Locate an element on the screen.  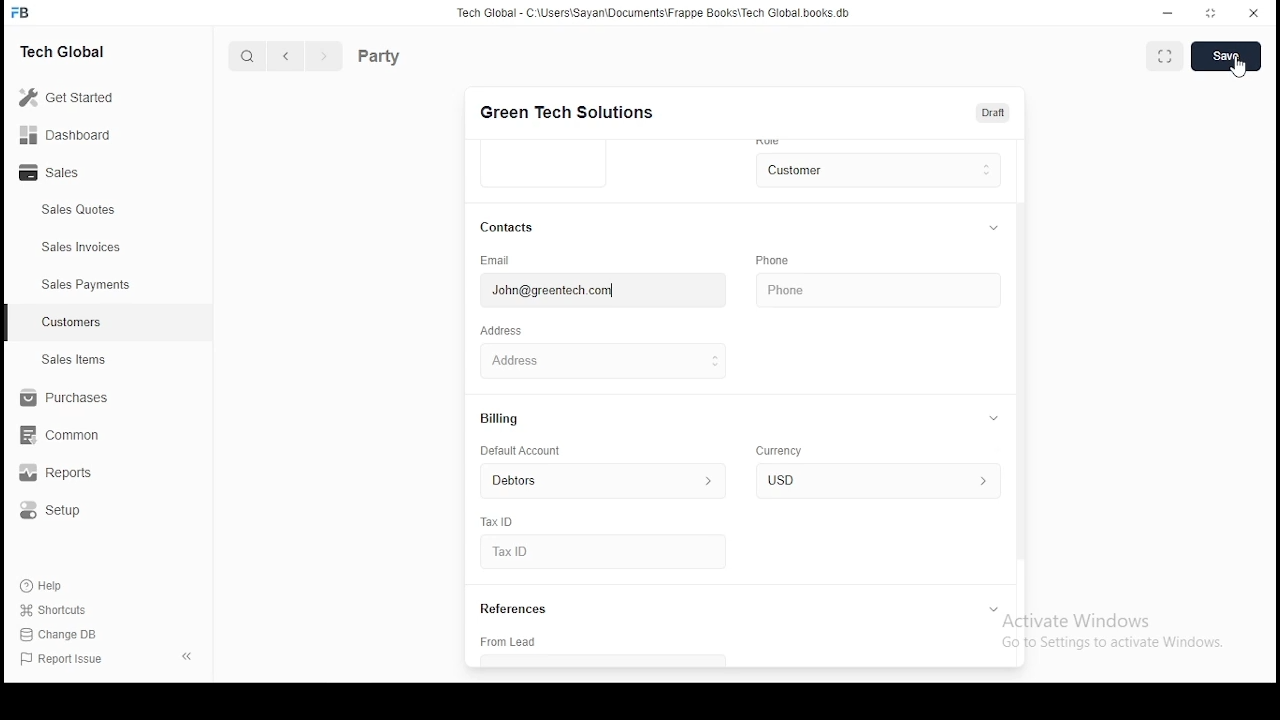
restore is located at coordinates (1211, 12).